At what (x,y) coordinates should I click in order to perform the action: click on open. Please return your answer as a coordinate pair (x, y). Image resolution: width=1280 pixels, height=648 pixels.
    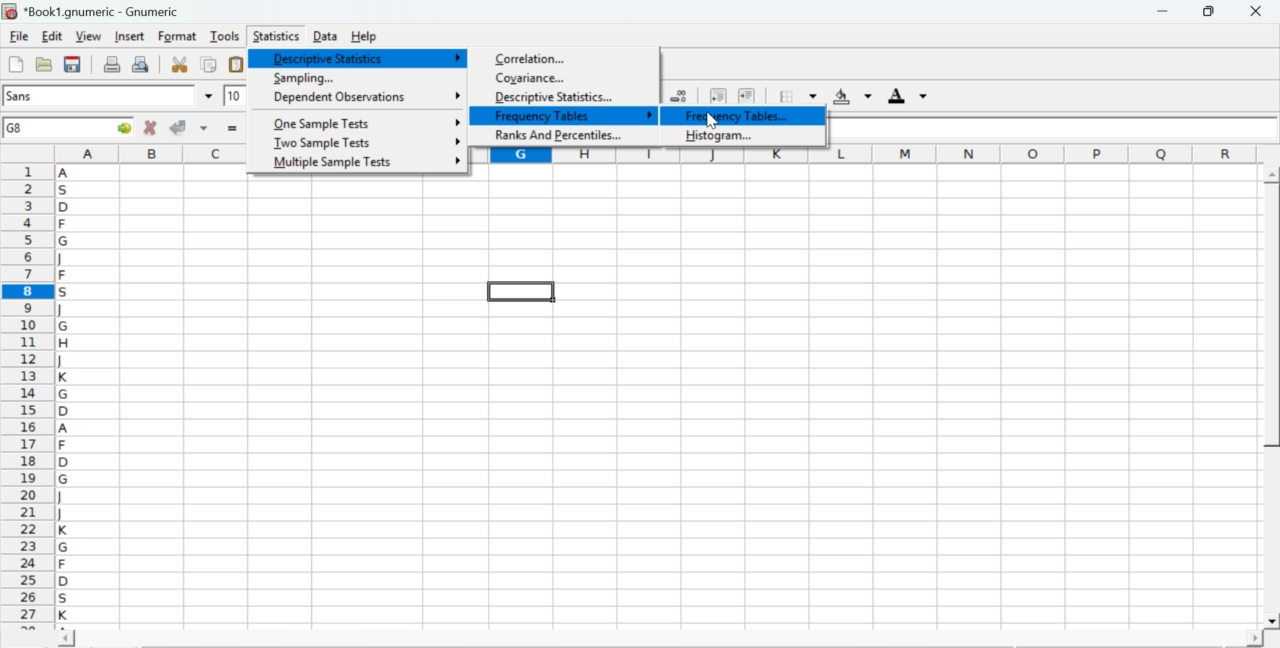
    Looking at the image, I should click on (42, 64).